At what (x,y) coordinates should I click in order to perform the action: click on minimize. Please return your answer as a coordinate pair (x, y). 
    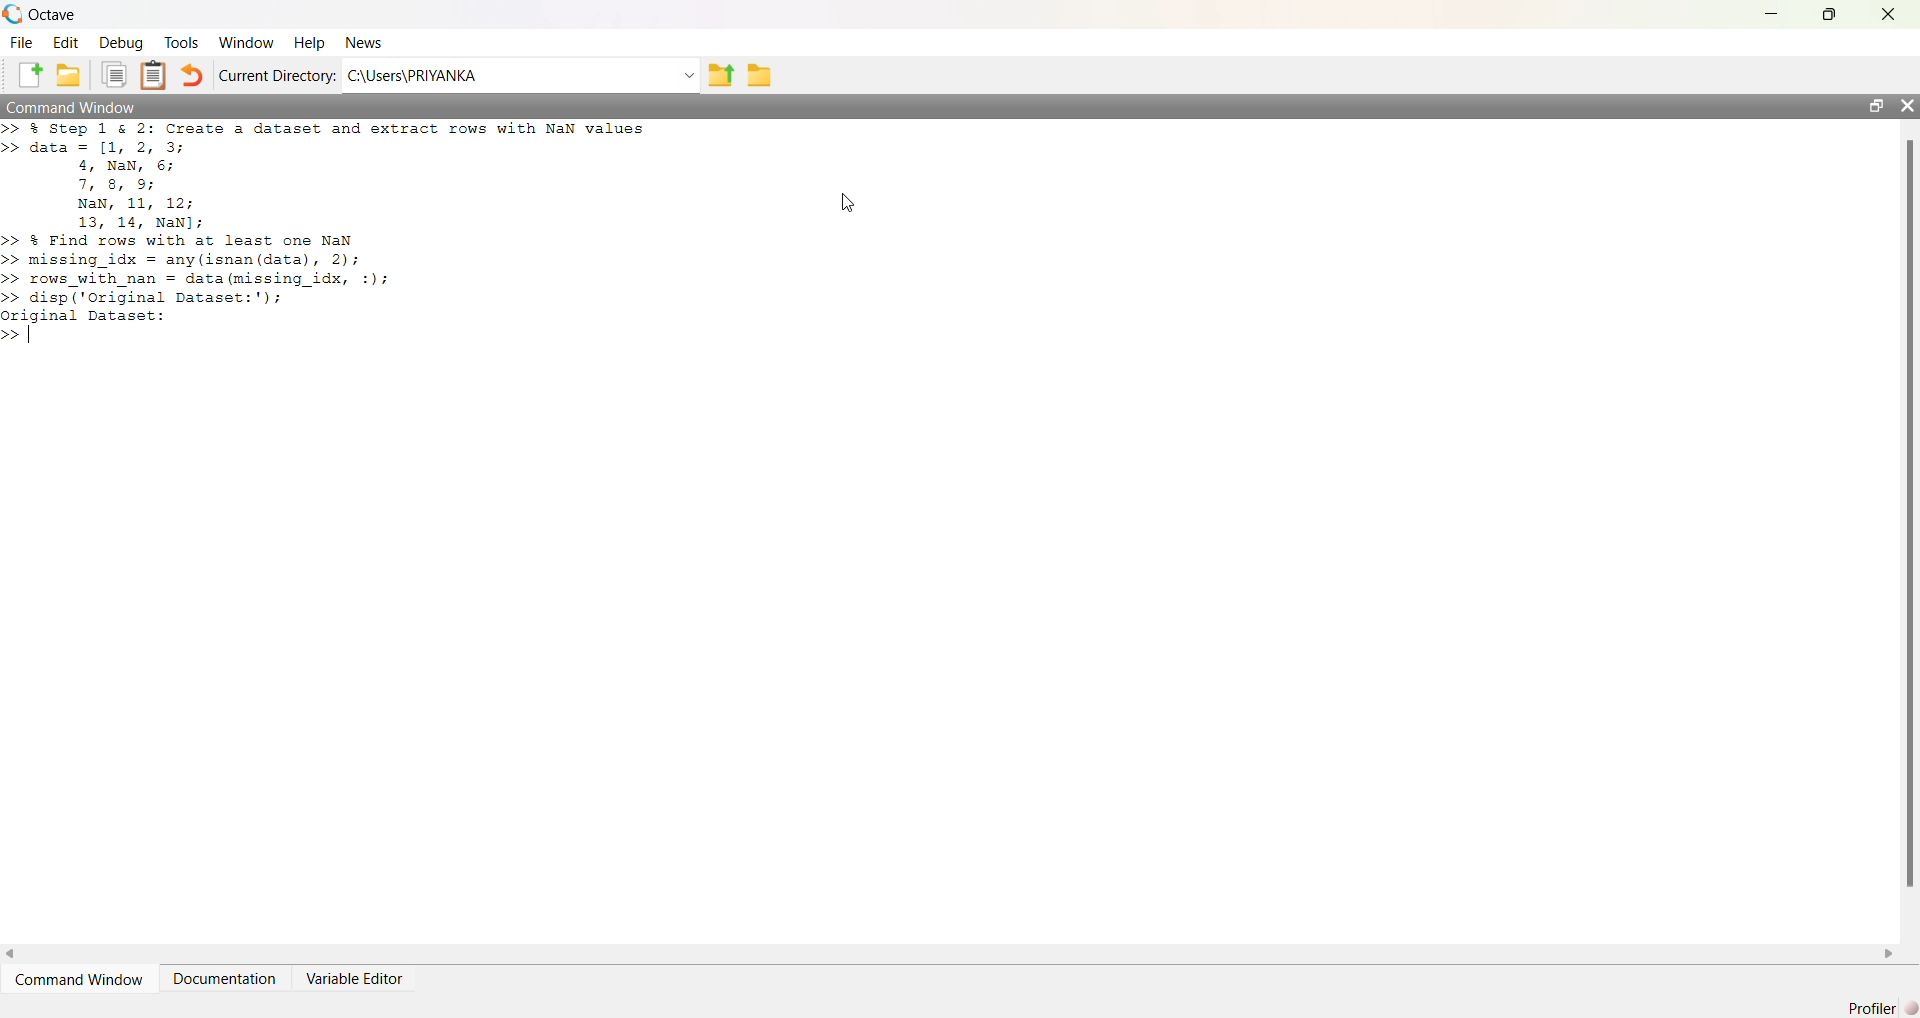
    Looking at the image, I should click on (1772, 14).